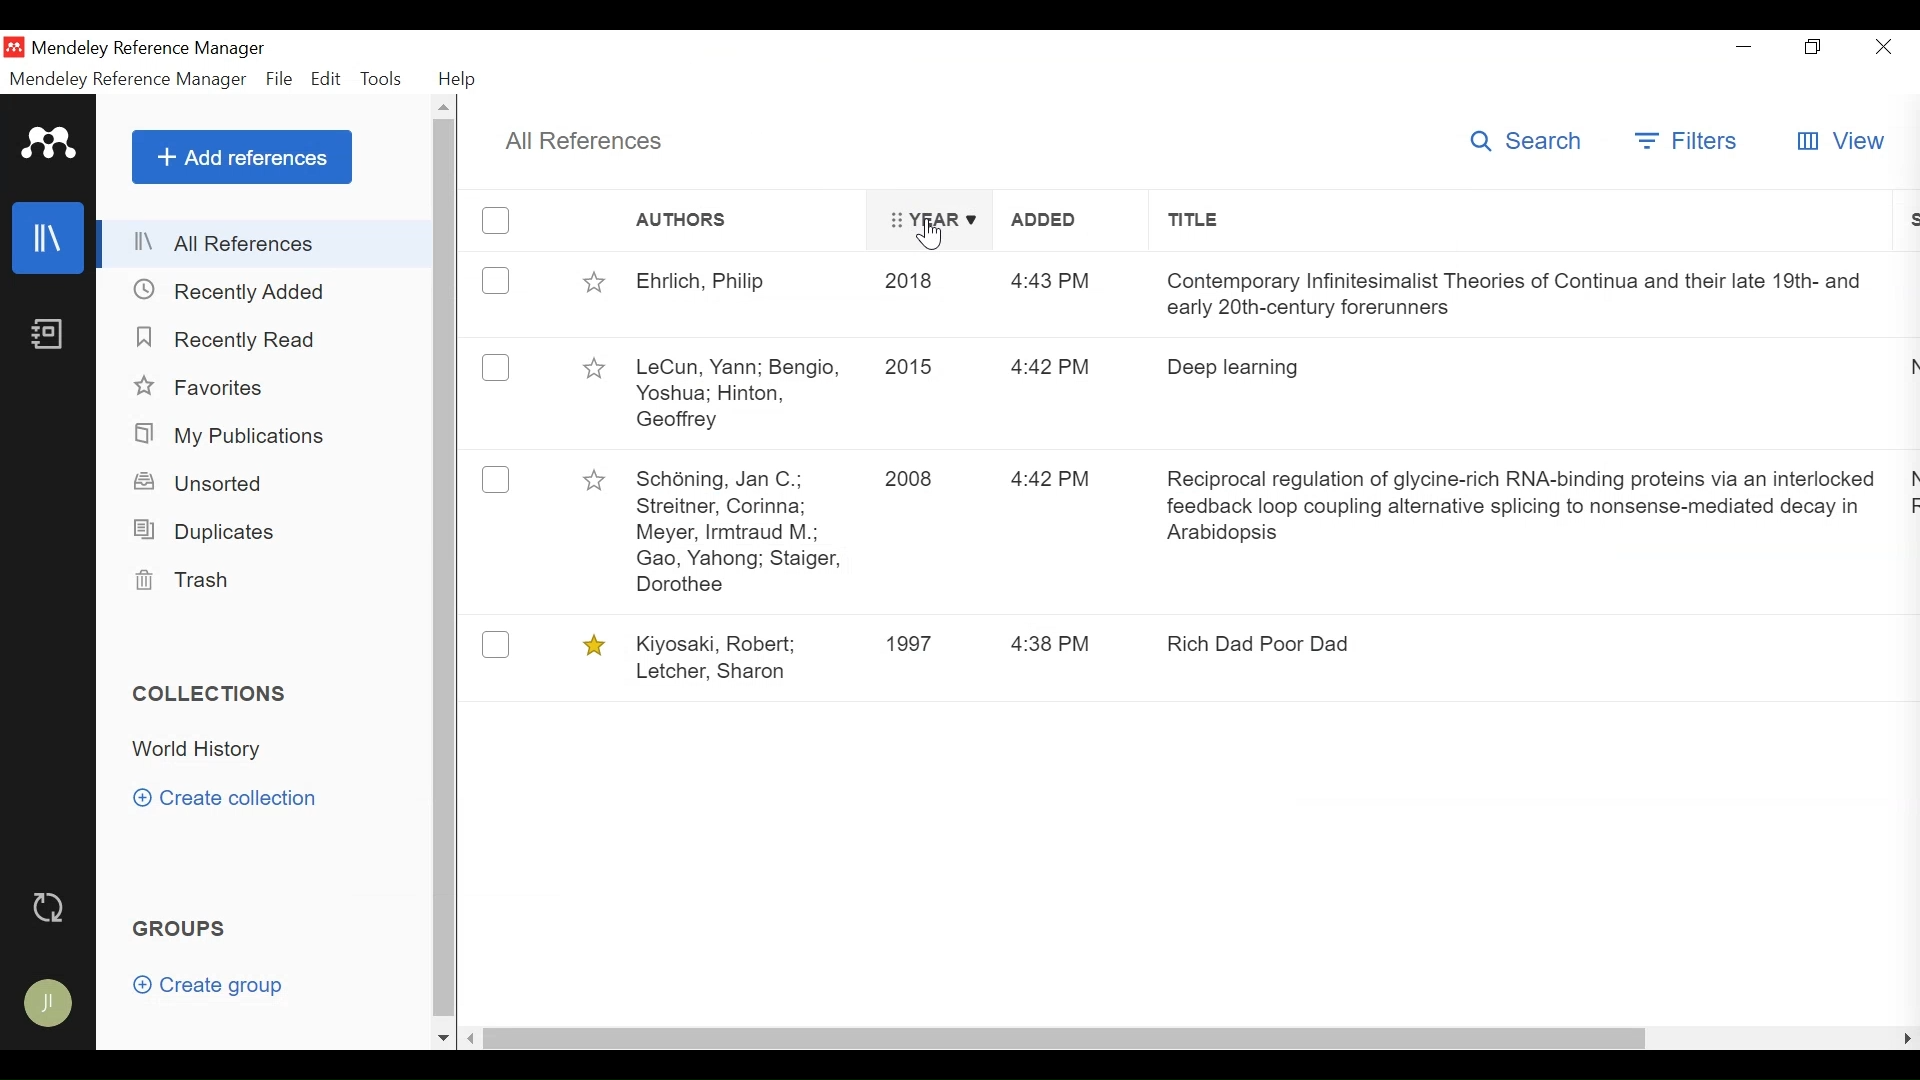  What do you see at coordinates (147, 49) in the screenshot?
I see `Mendeley Reference Manager` at bounding box center [147, 49].